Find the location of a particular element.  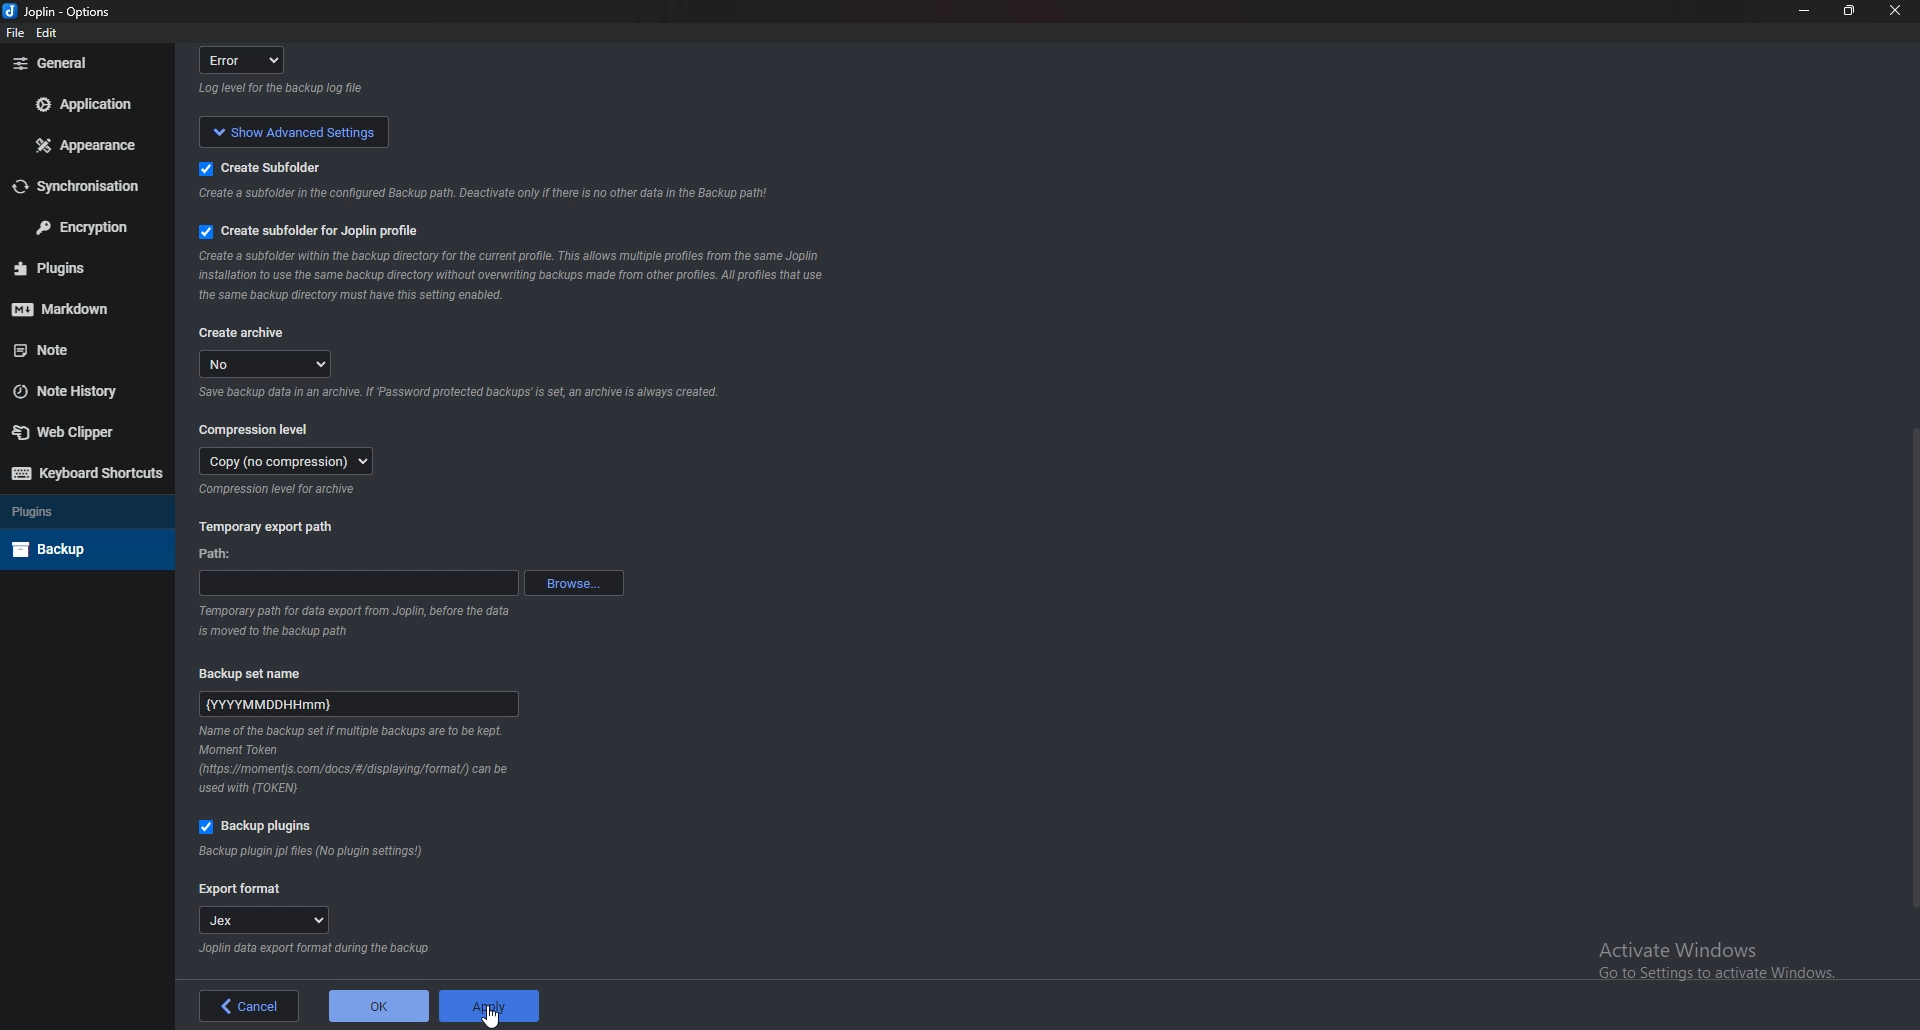

error is located at coordinates (248, 59).